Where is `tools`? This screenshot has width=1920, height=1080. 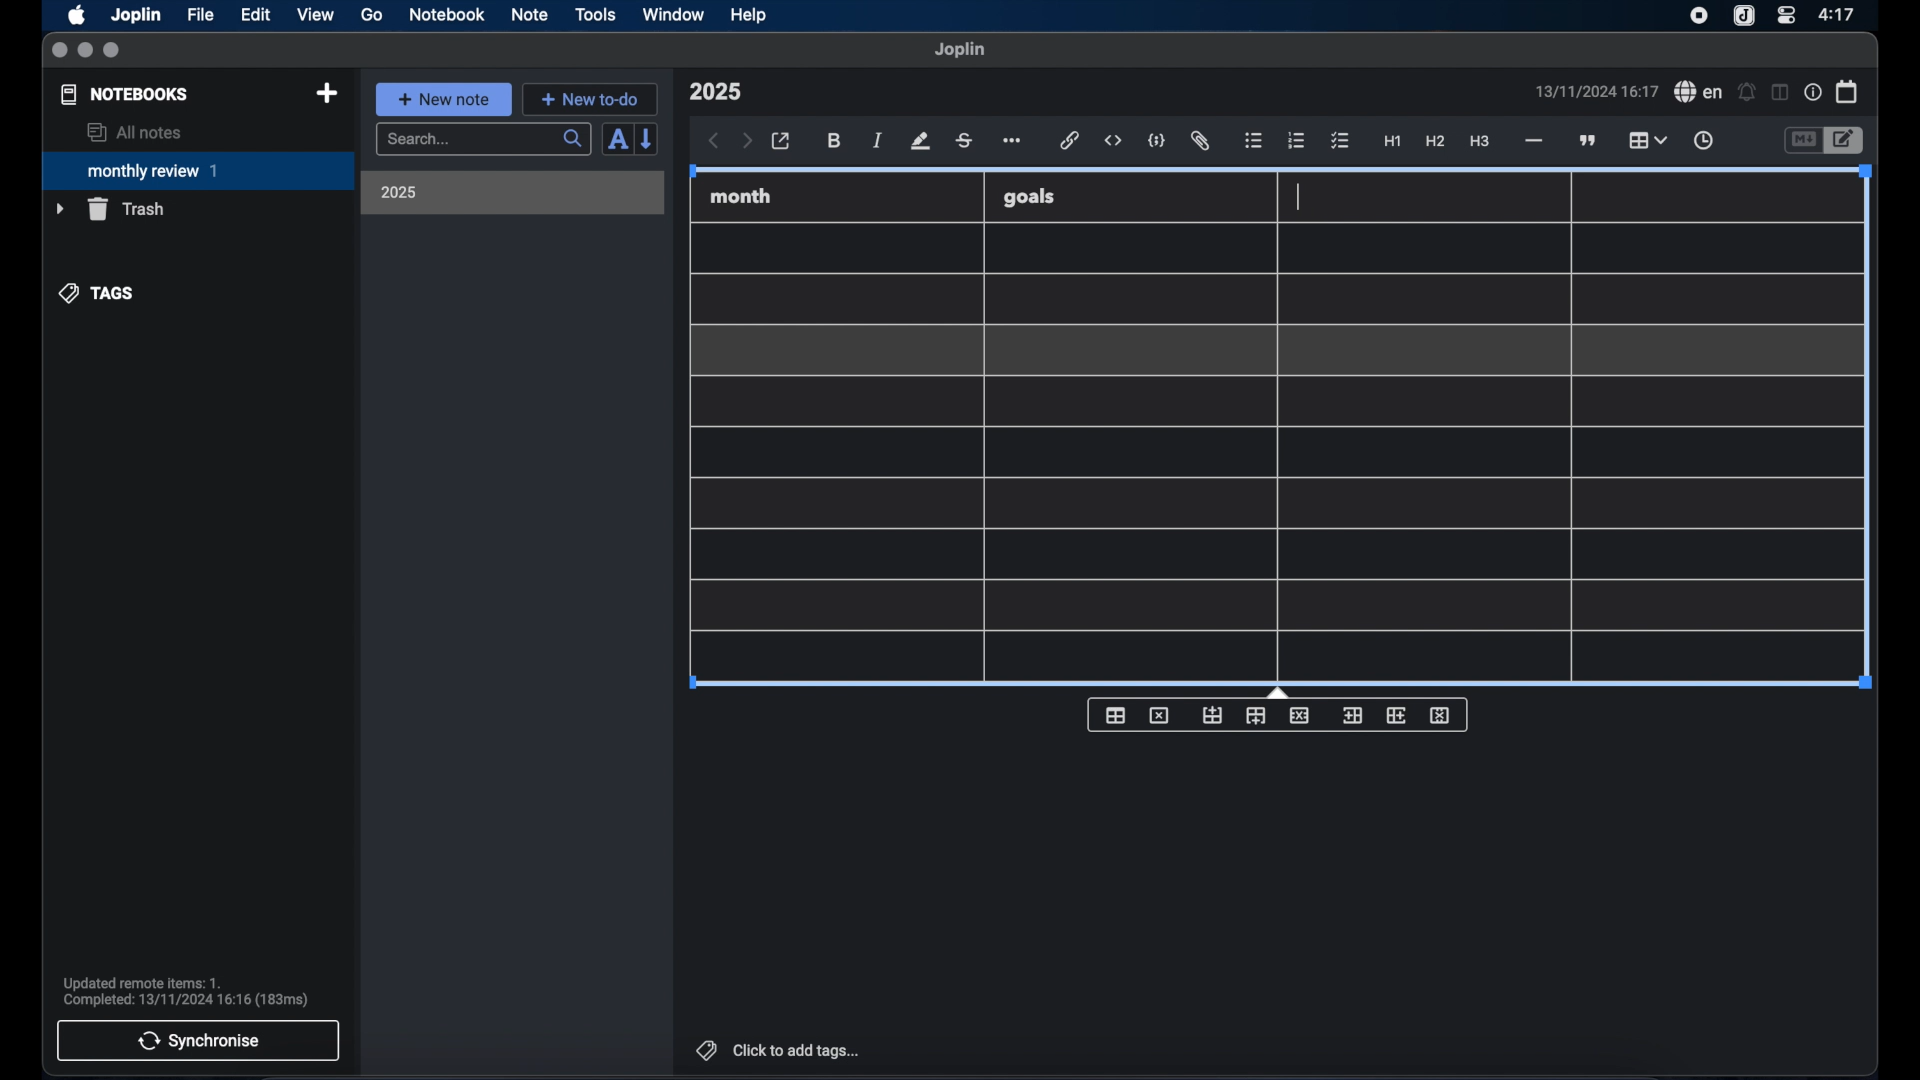 tools is located at coordinates (595, 14).